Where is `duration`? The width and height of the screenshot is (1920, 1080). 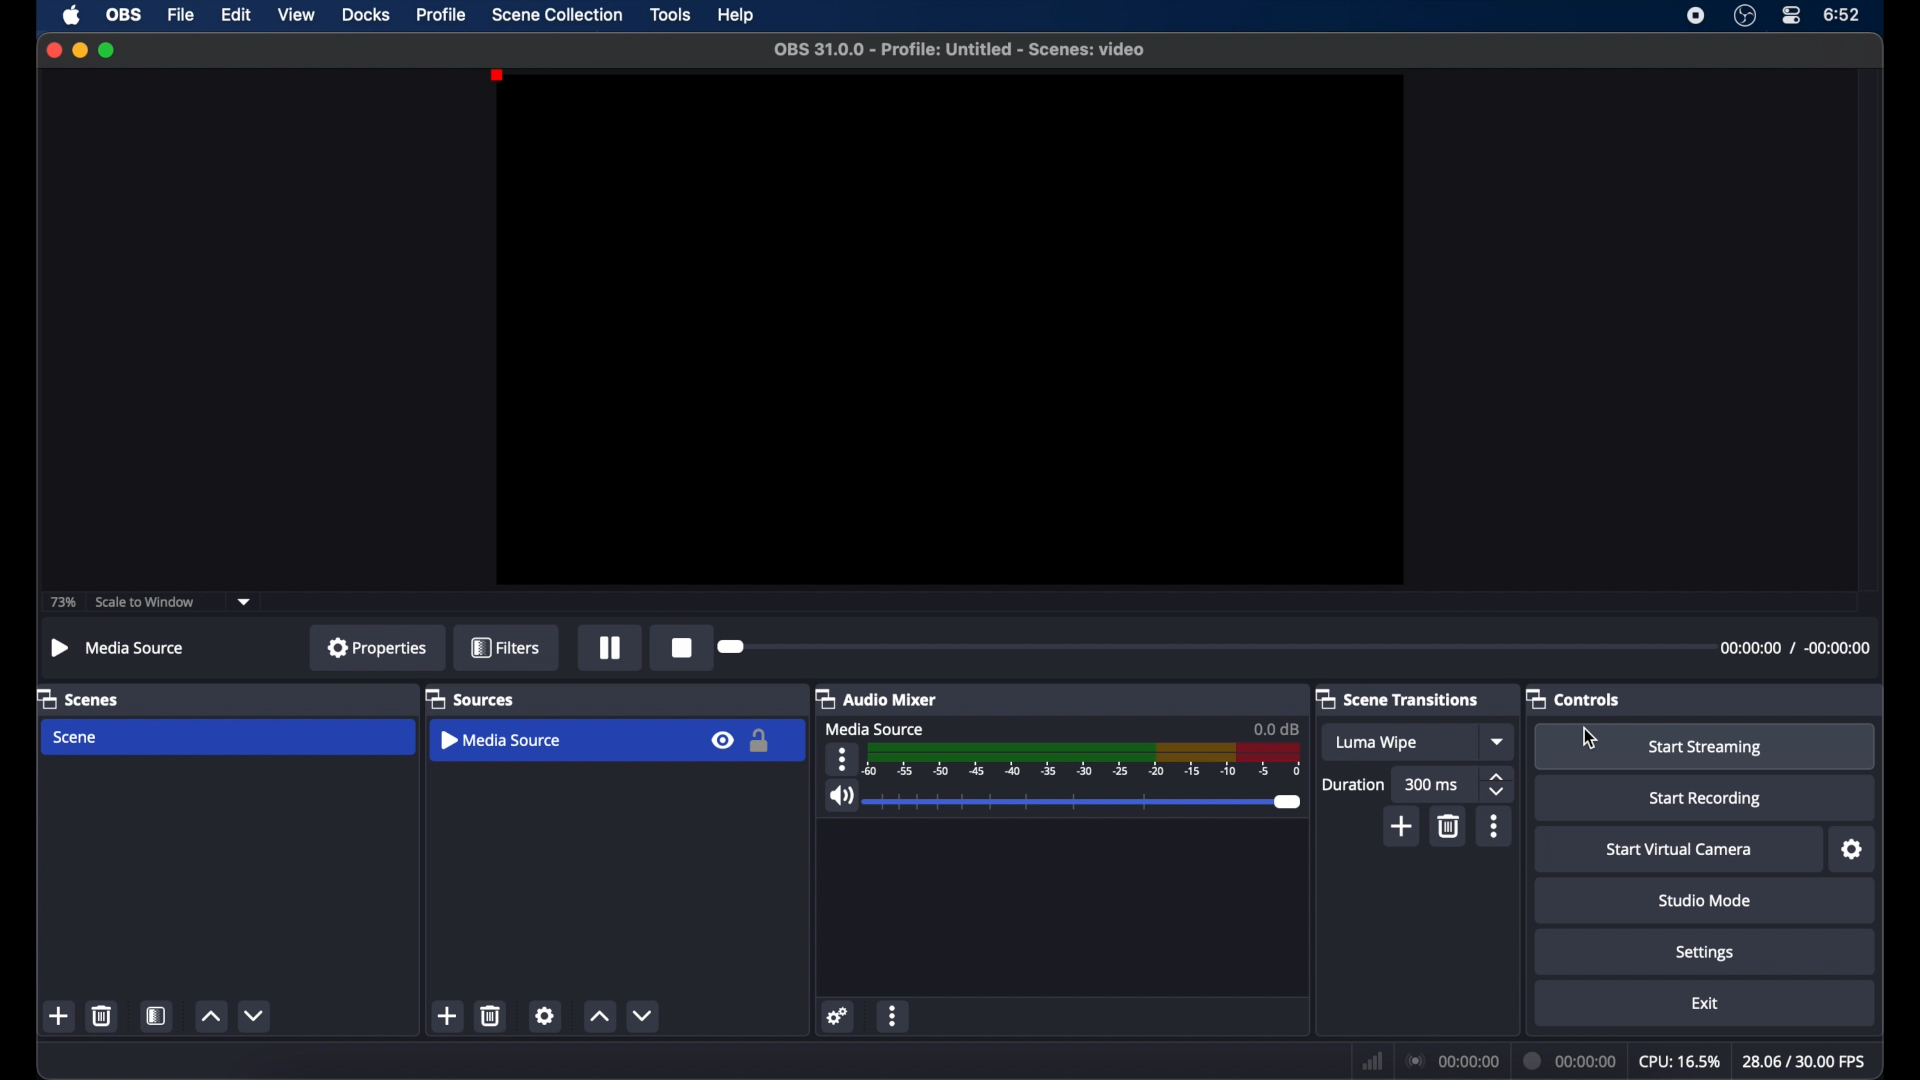
duration is located at coordinates (1352, 784).